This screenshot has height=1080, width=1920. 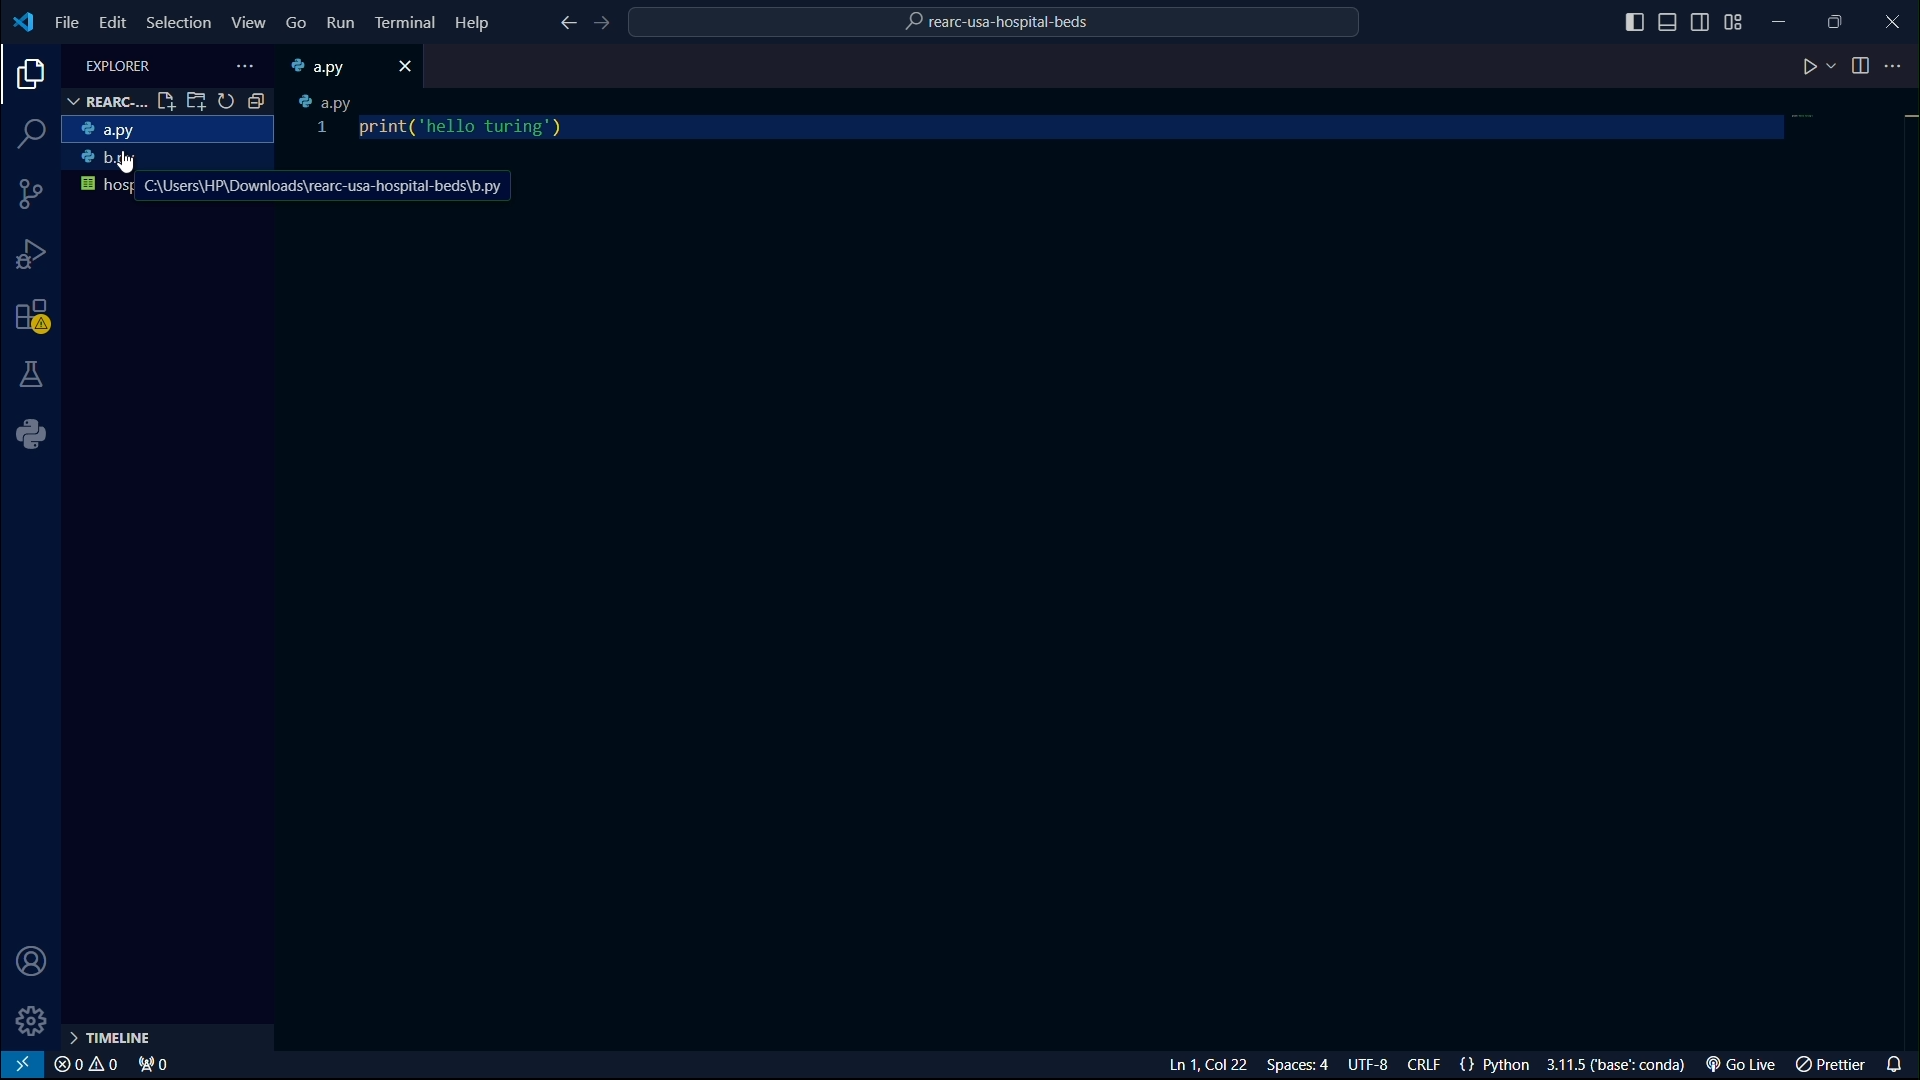 What do you see at coordinates (227, 102) in the screenshot?
I see `refresh explorer` at bounding box center [227, 102].